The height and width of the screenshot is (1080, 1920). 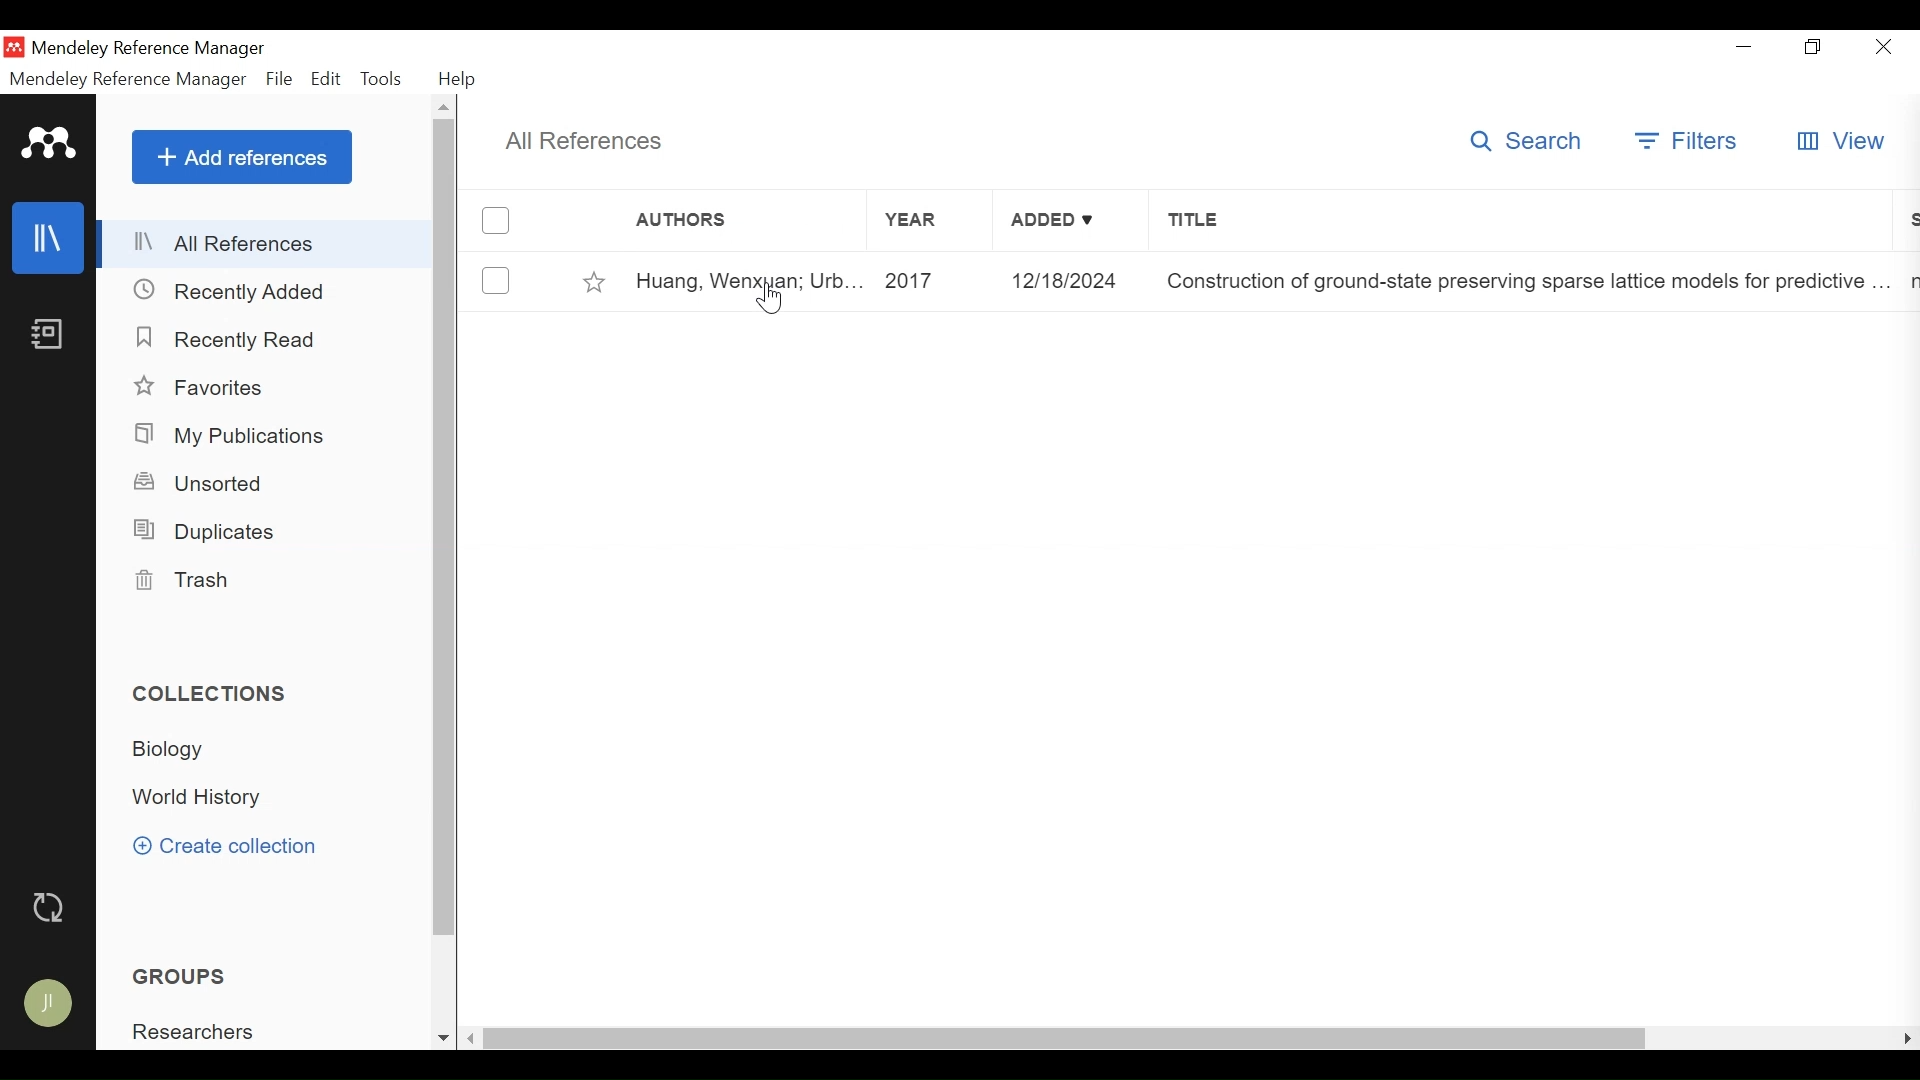 I want to click on Mendeley Reference Manager, so click(x=155, y=49).